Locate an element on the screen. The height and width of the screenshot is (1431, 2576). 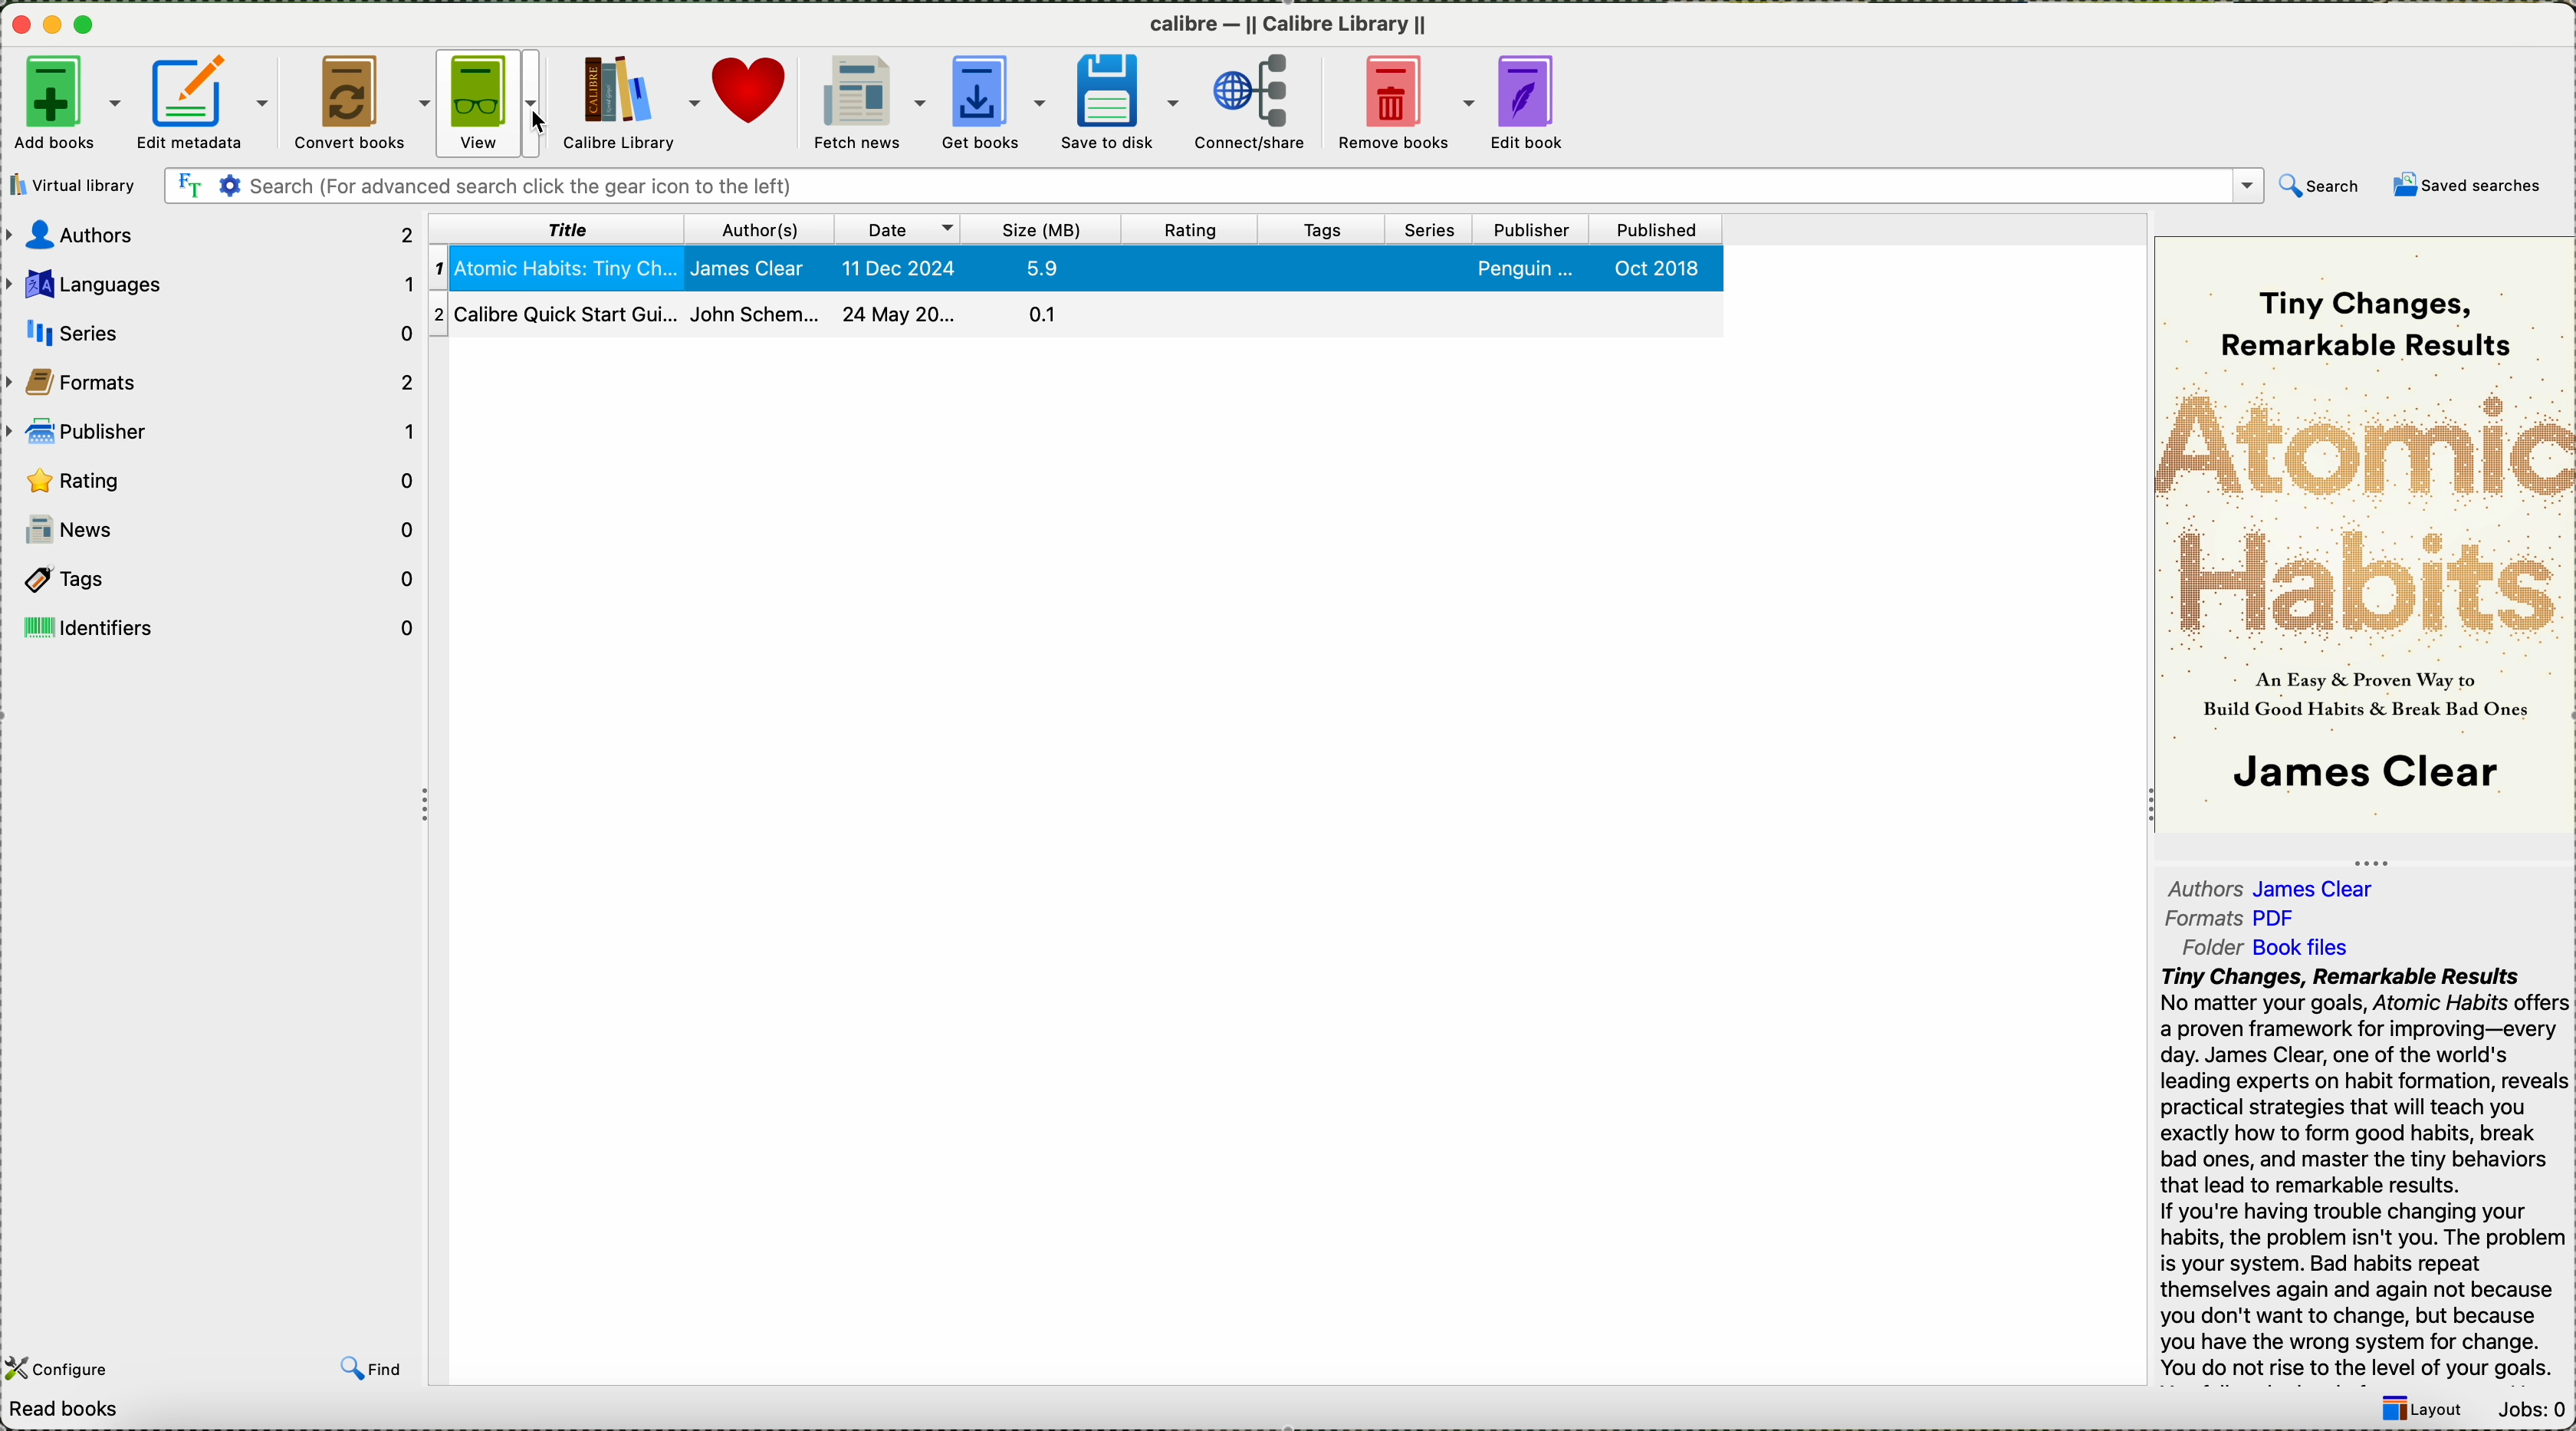
series is located at coordinates (213, 330).